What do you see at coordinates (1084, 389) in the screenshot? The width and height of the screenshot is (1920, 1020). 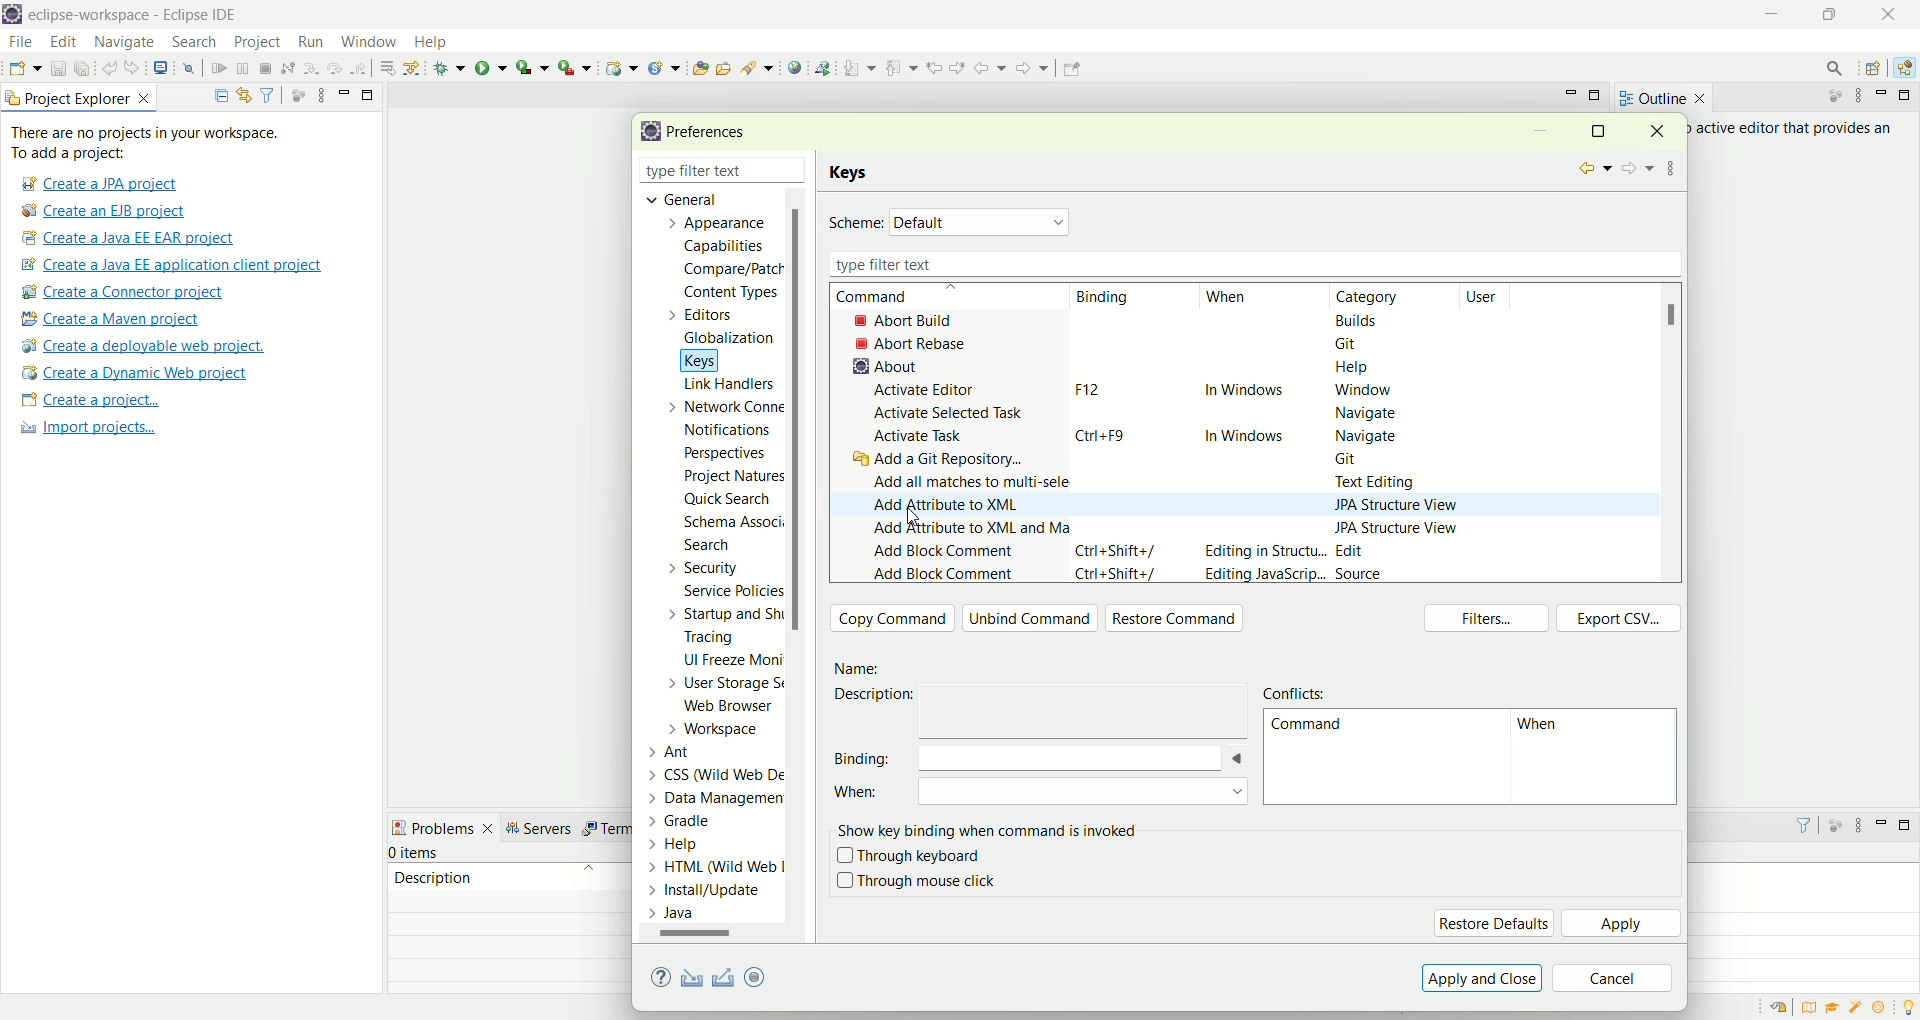 I see `F12` at bounding box center [1084, 389].